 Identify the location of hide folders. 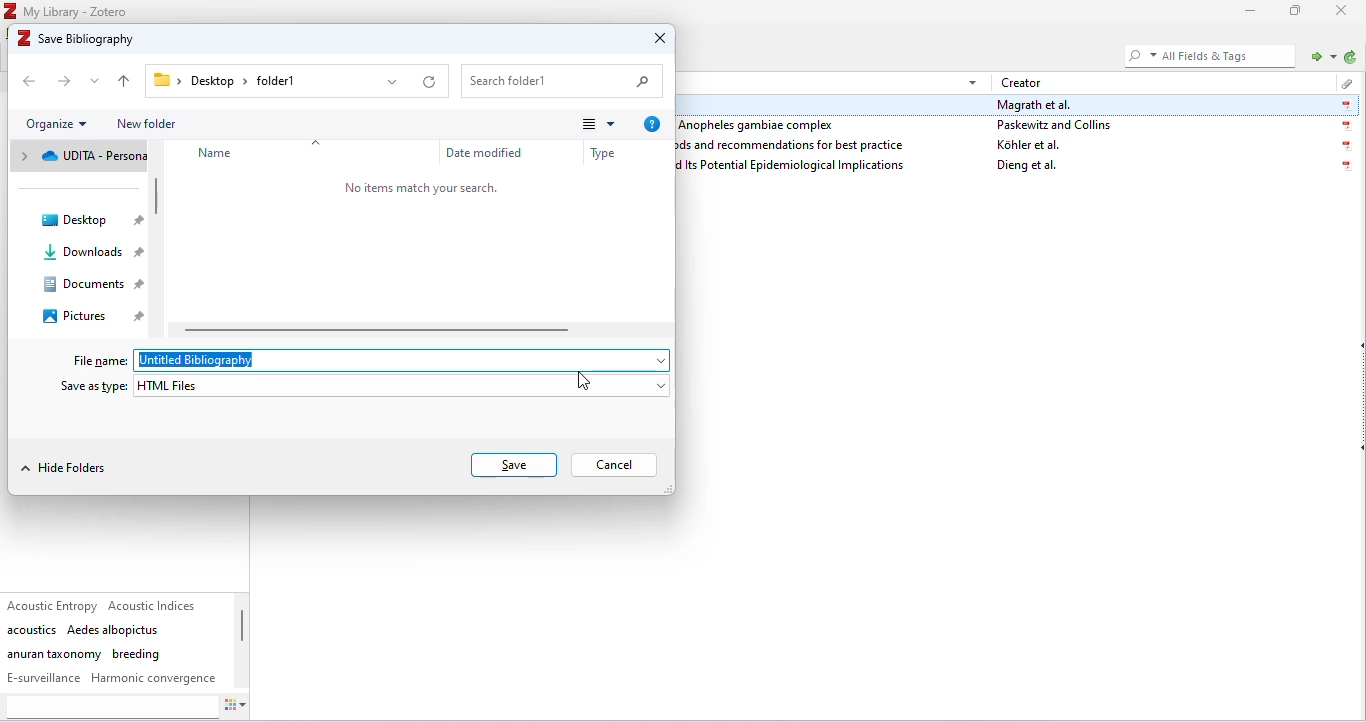
(67, 467).